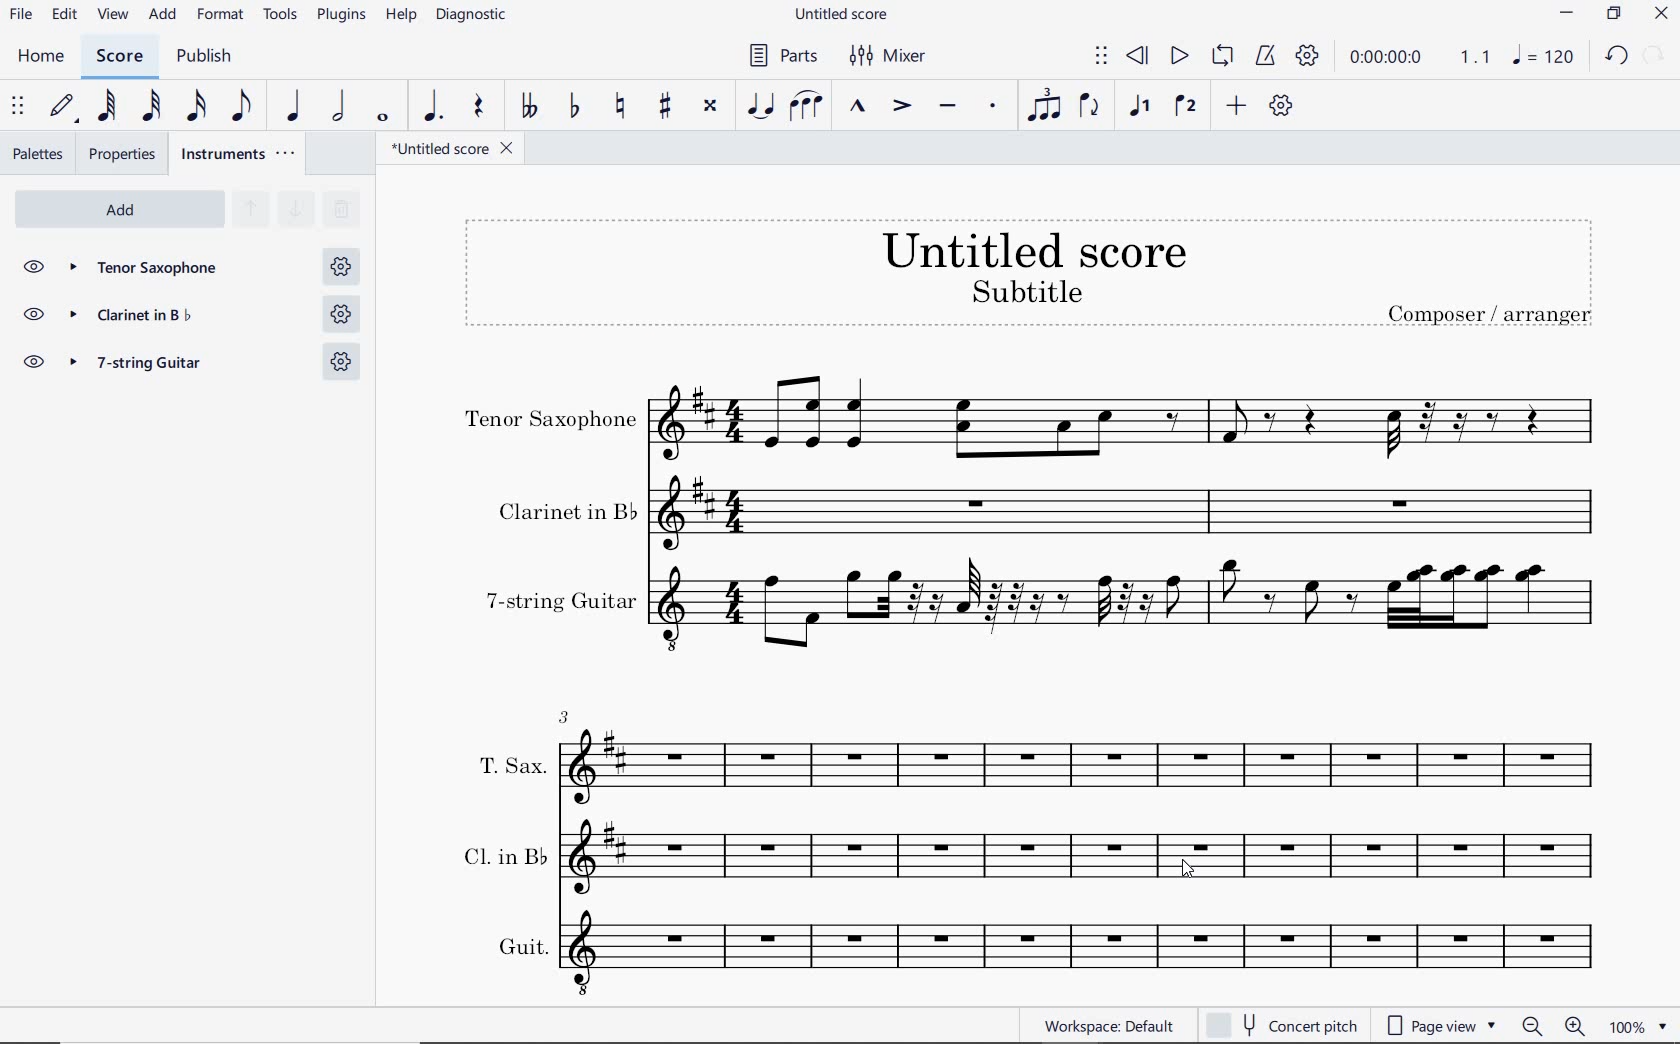 Image resolution: width=1680 pixels, height=1044 pixels. What do you see at coordinates (117, 56) in the screenshot?
I see `SCORE` at bounding box center [117, 56].